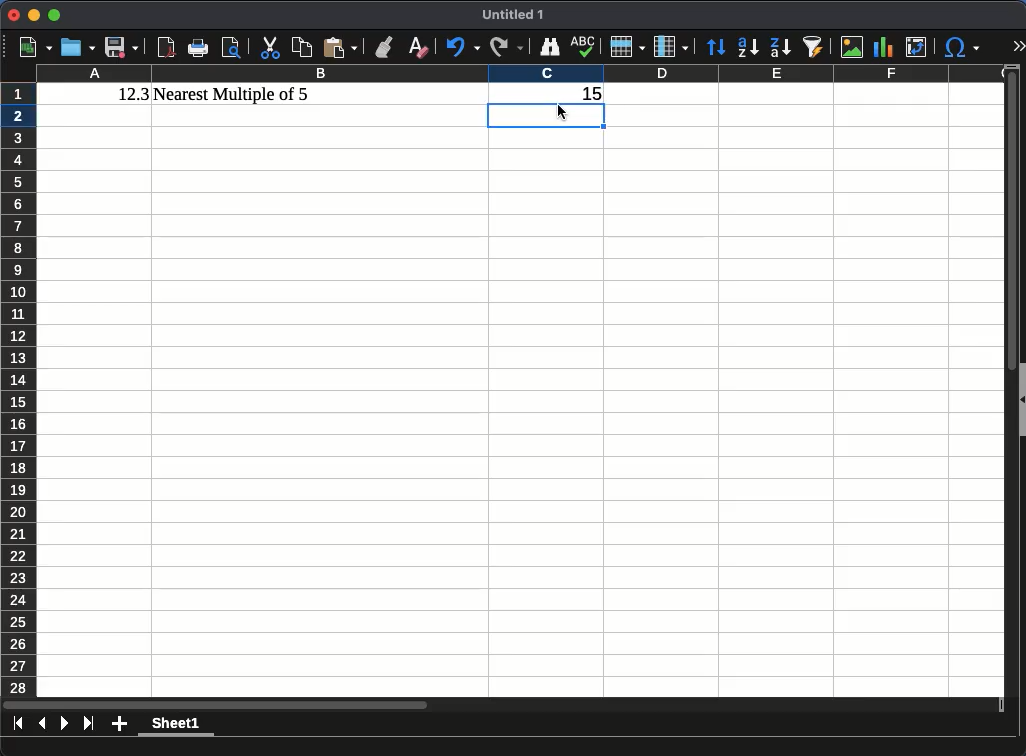  What do you see at coordinates (961, 47) in the screenshot?
I see `special character` at bounding box center [961, 47].